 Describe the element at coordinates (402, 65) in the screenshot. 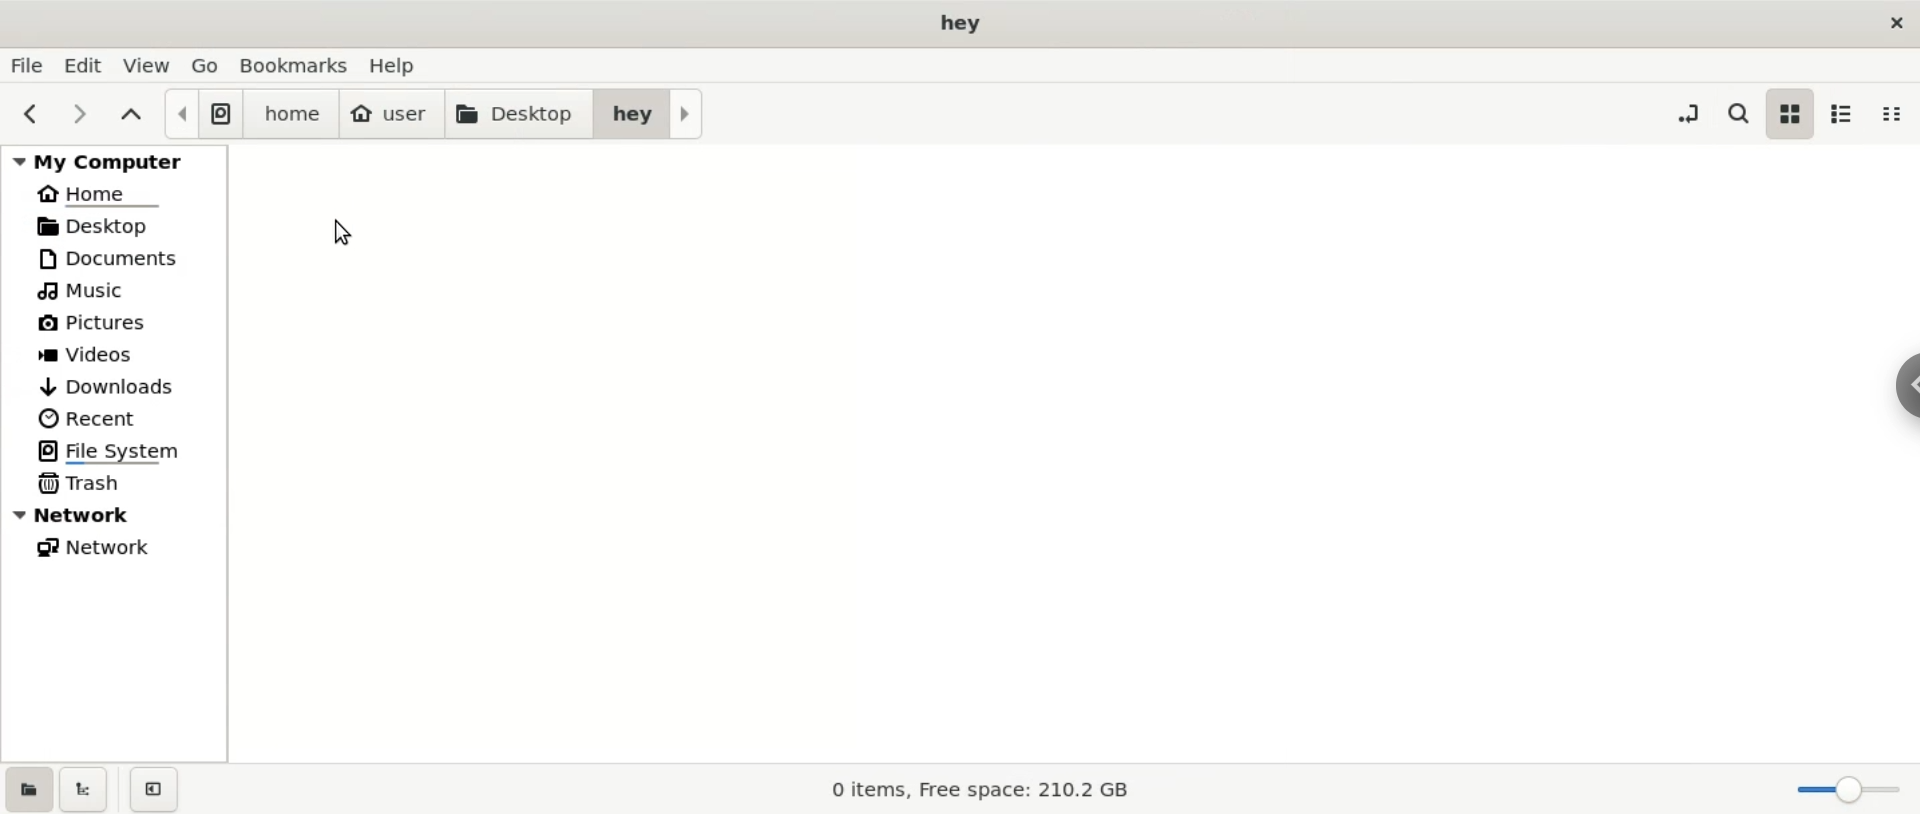

I see `help` at that location.